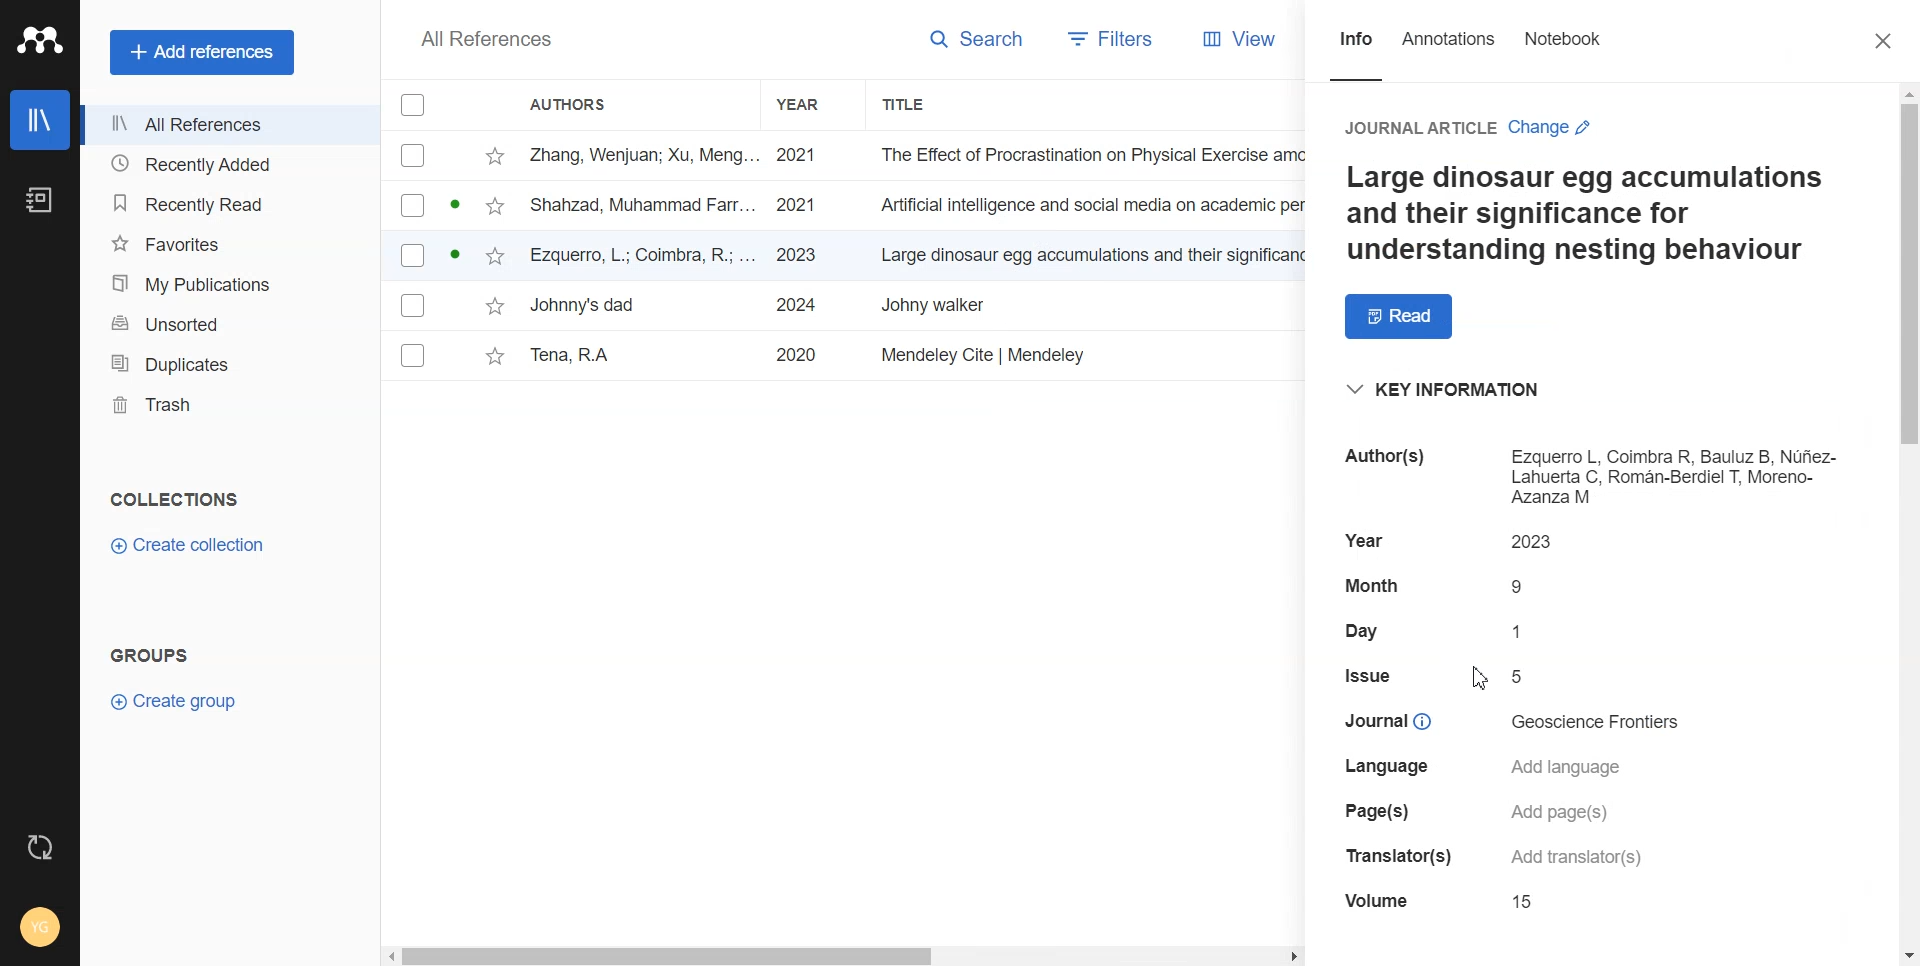 The width and height of the screenshot is (1920, 966). What do you see at coordinates (413, 305) in the screenshot?
I see `Checkbox` at bounding box center [413, 305].